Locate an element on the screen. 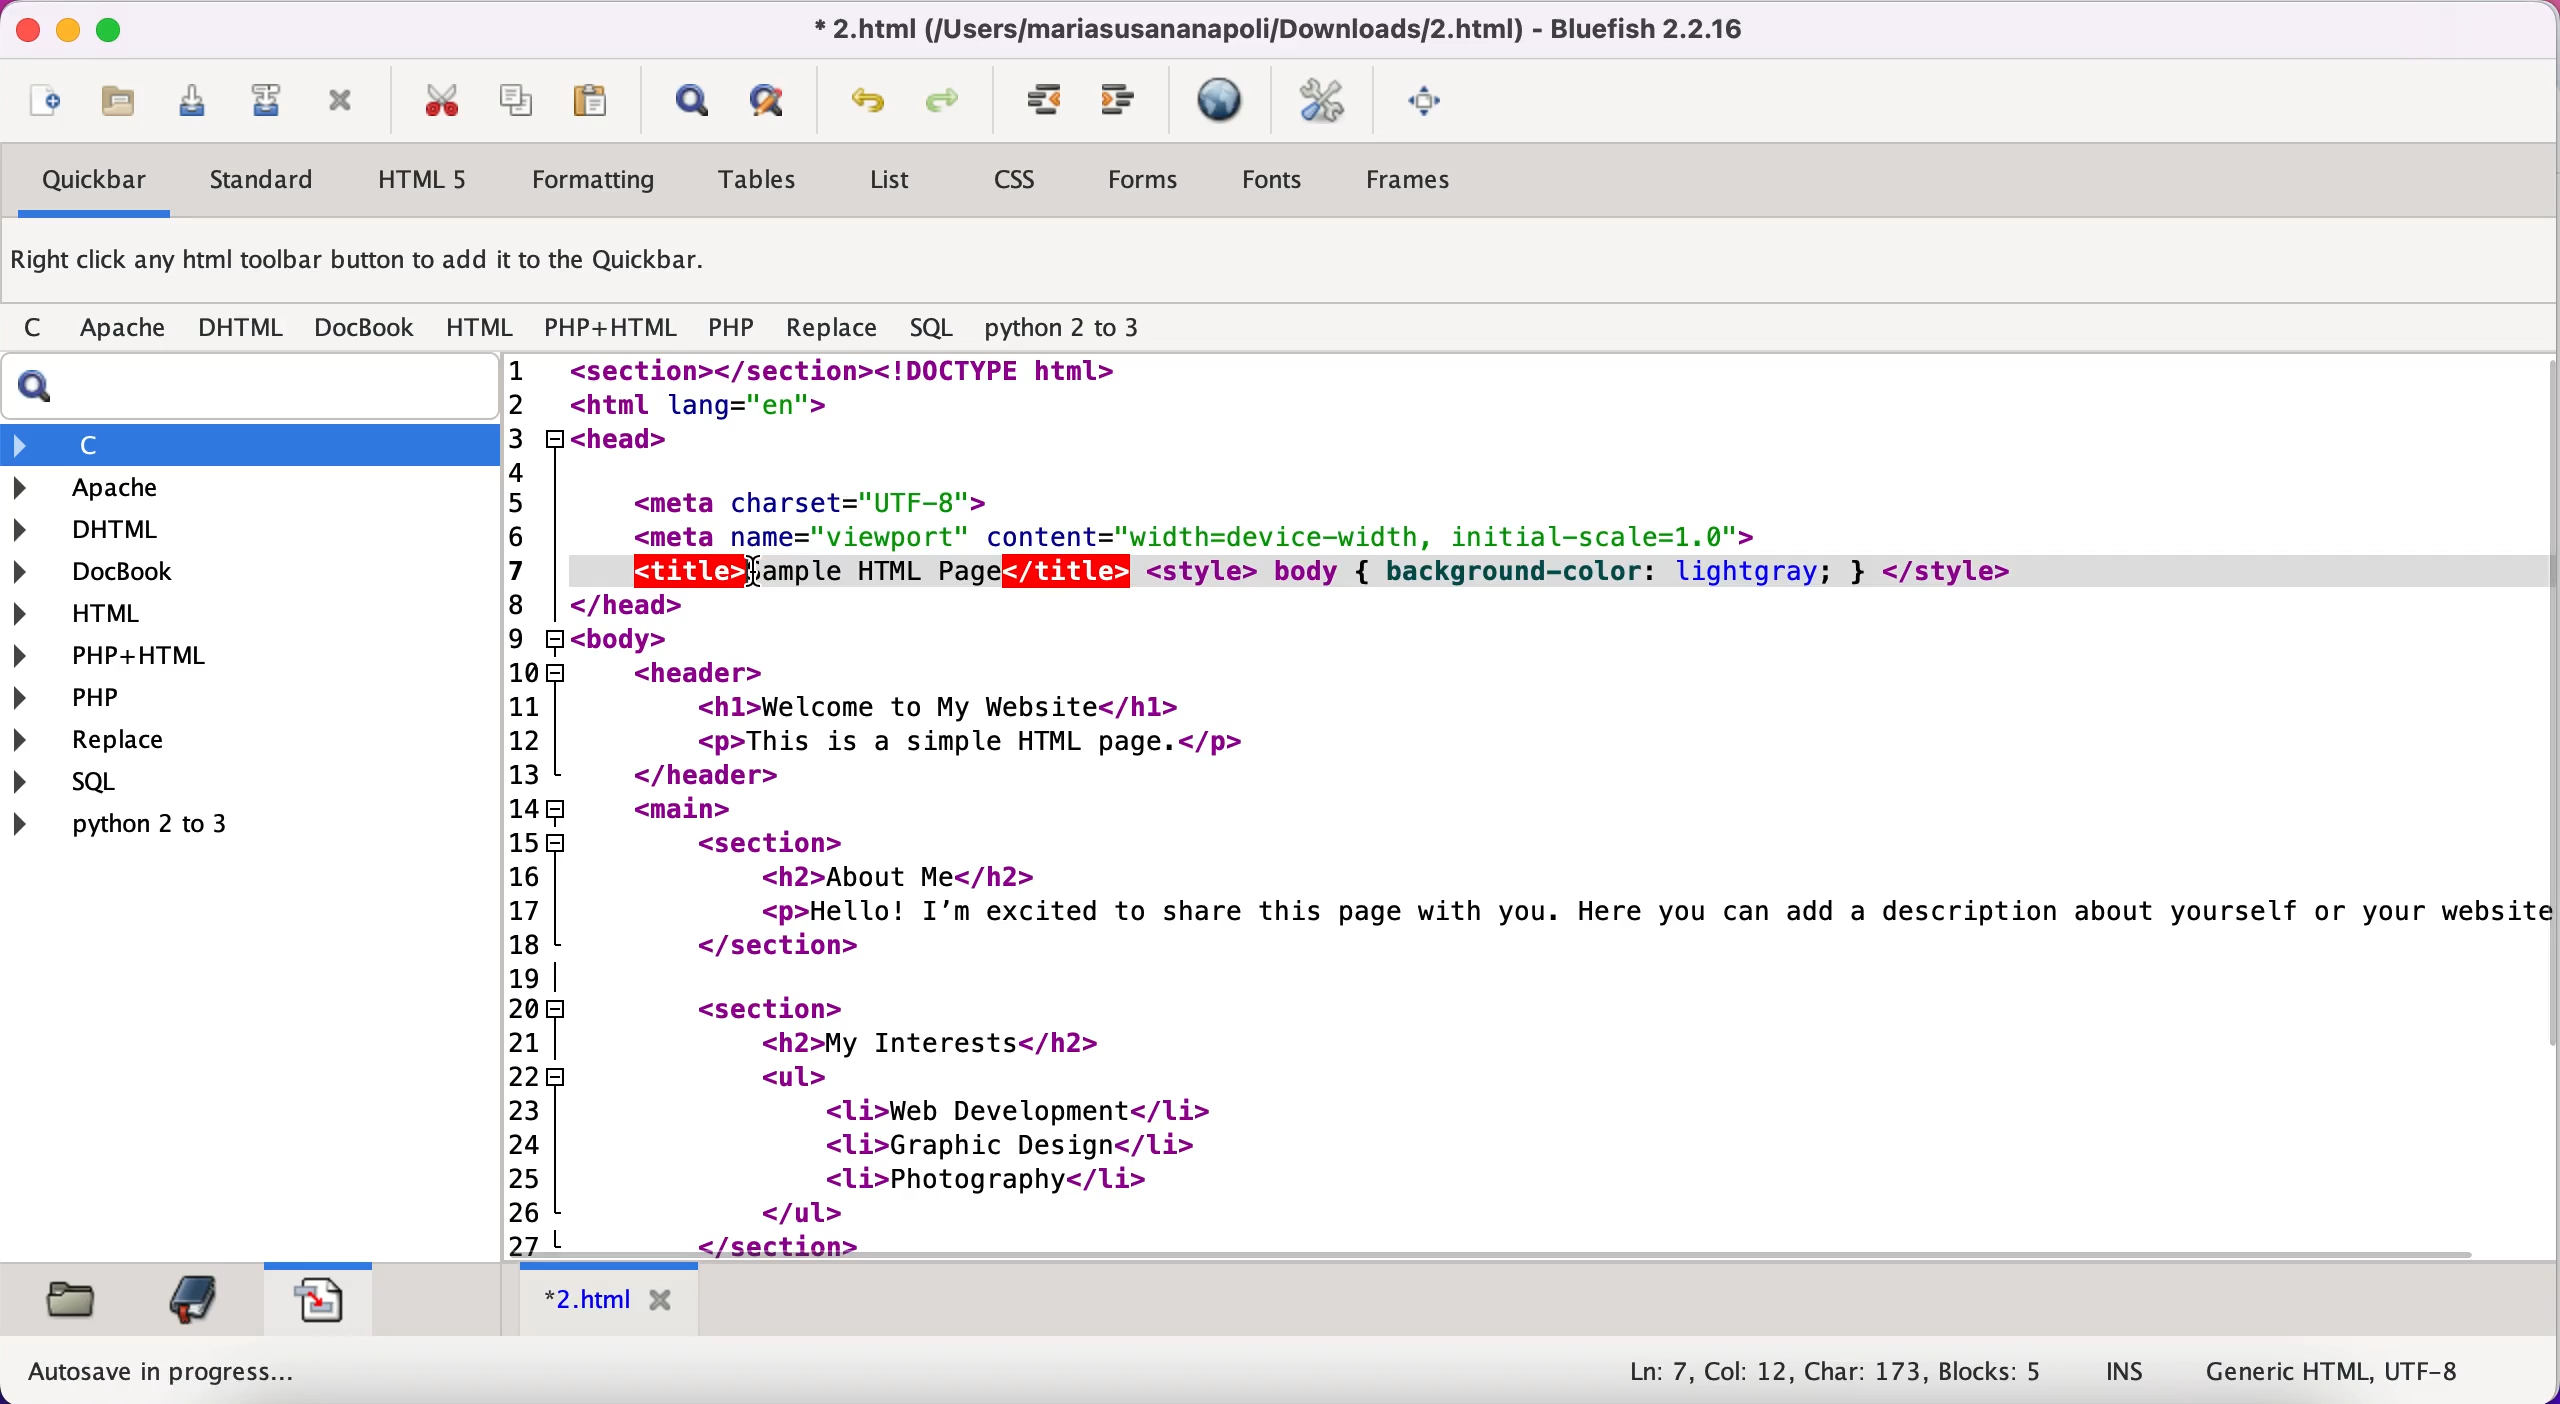 Image resolution: width=2560 pixels, height=1404 pixels. save current file is located at coordinates (200, 108).